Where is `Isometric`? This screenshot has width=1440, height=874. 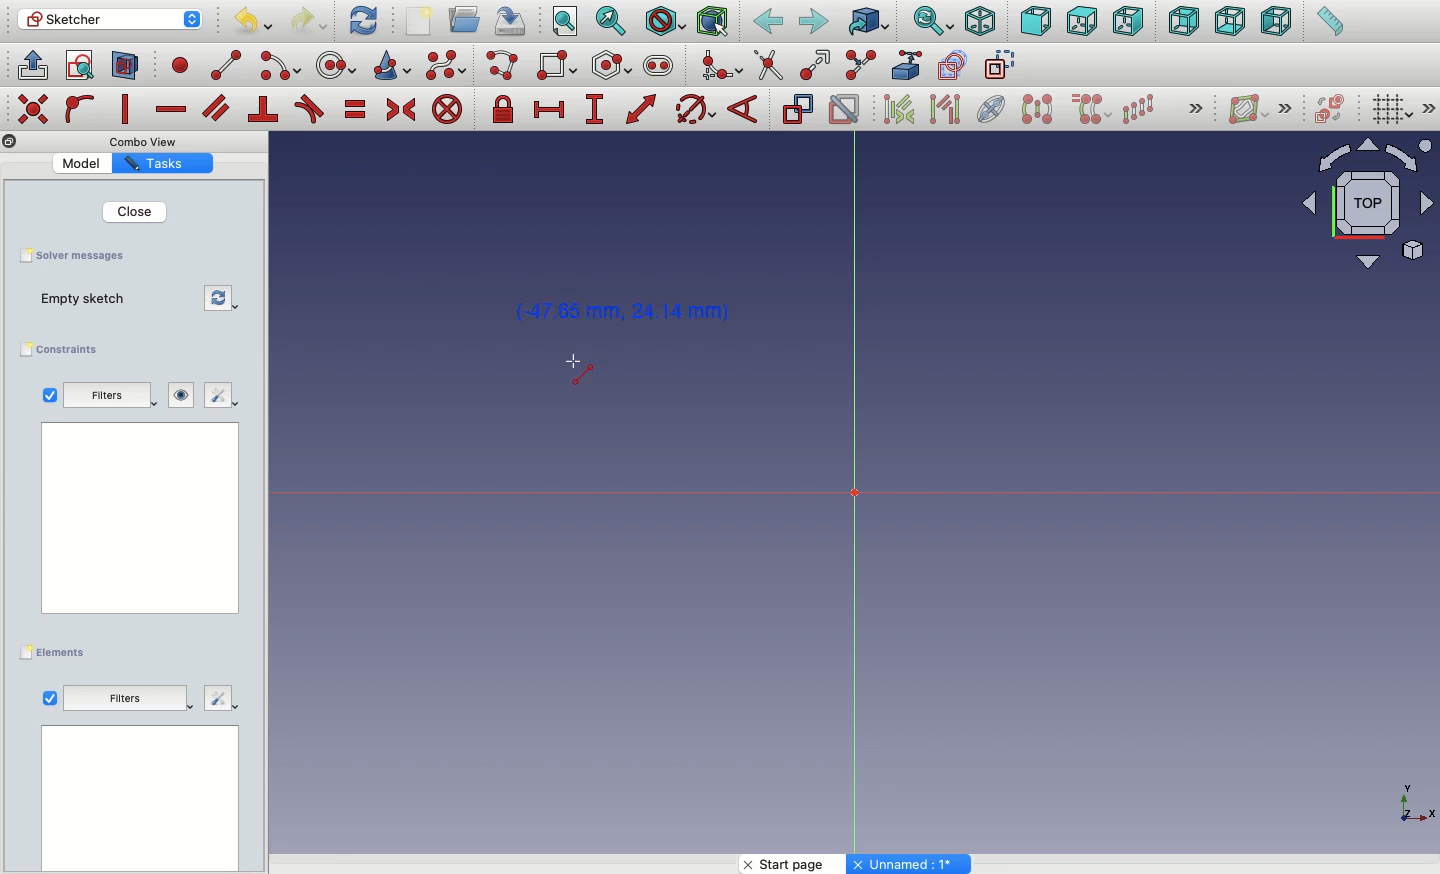 Isometric is located at coordinates (980, 21).